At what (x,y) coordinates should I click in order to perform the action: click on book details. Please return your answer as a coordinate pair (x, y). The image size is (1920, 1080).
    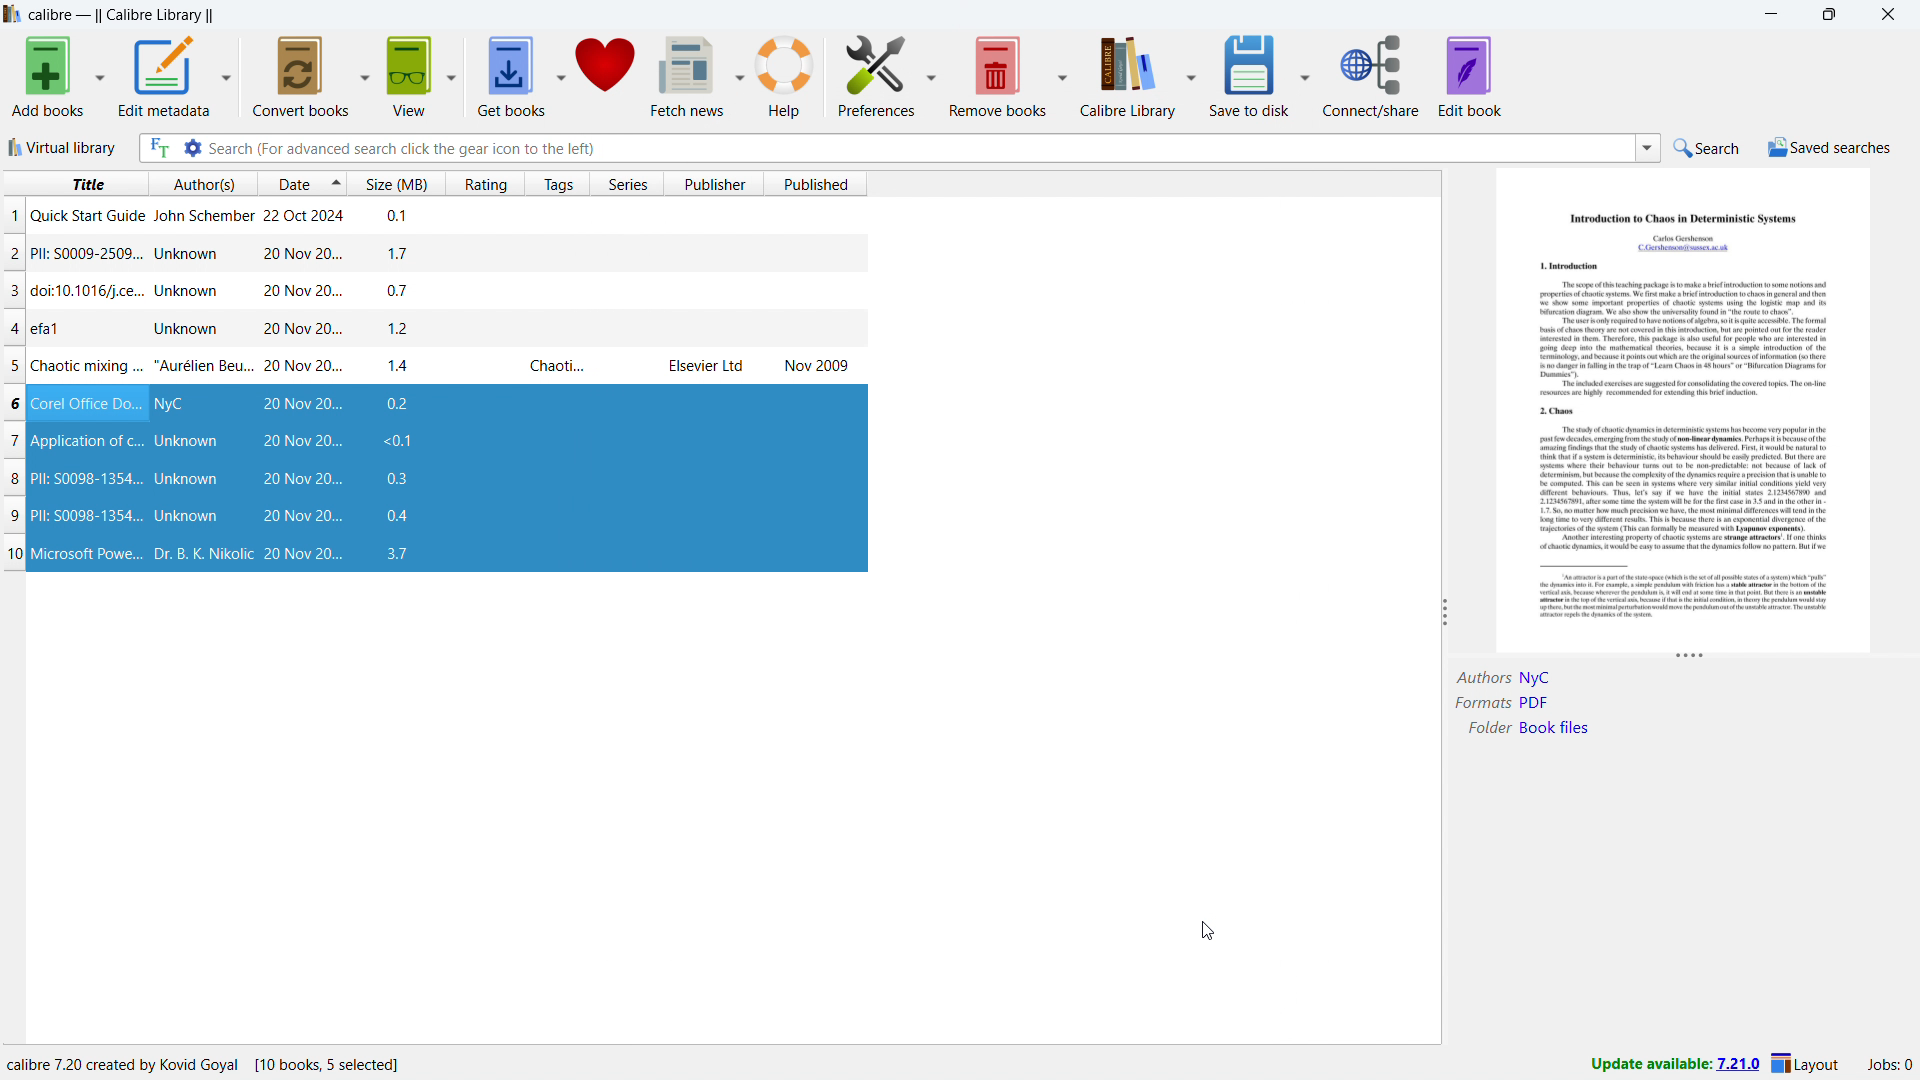
    Looking at the image, I should click on (1666, 717).